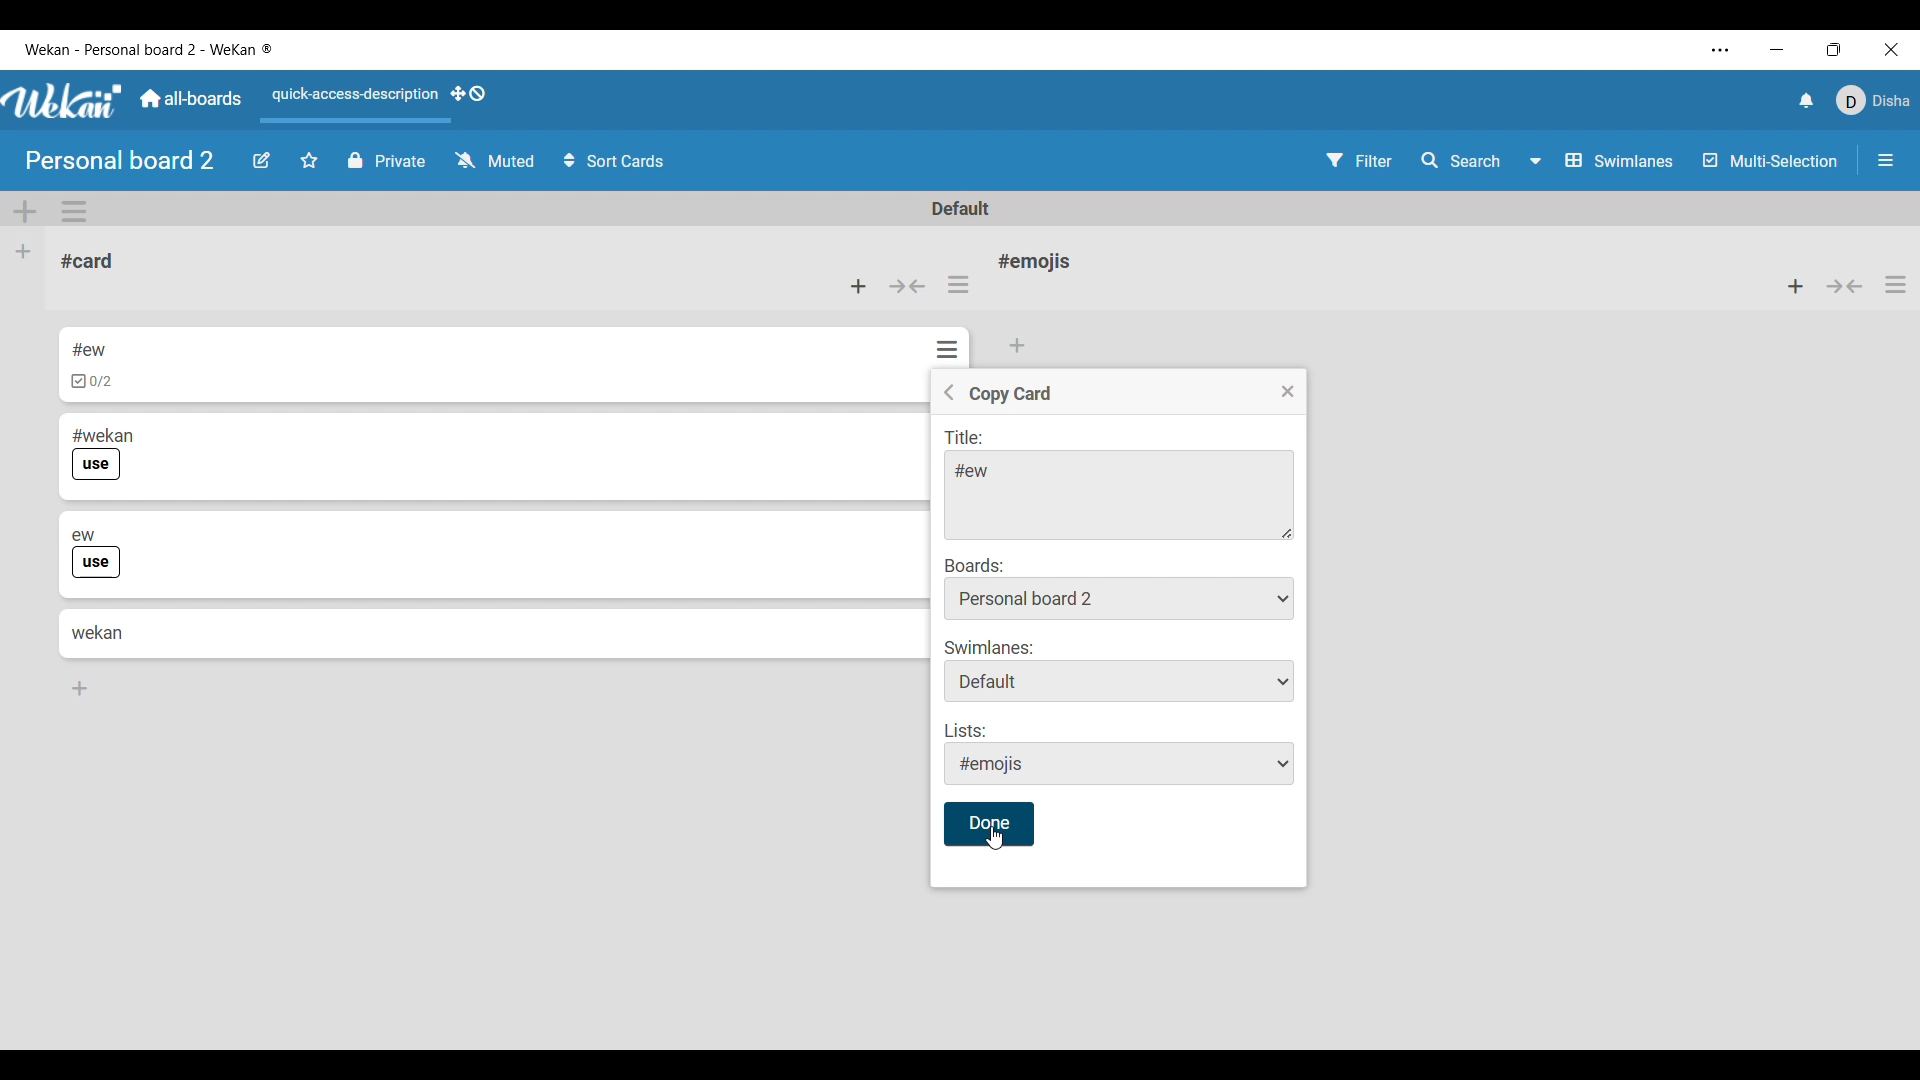 The image size is (1920, 1080). What do you see at coordinates (1110, 495) in the screenshot?
I see `Title text space` at bounding box center [1110, 495].